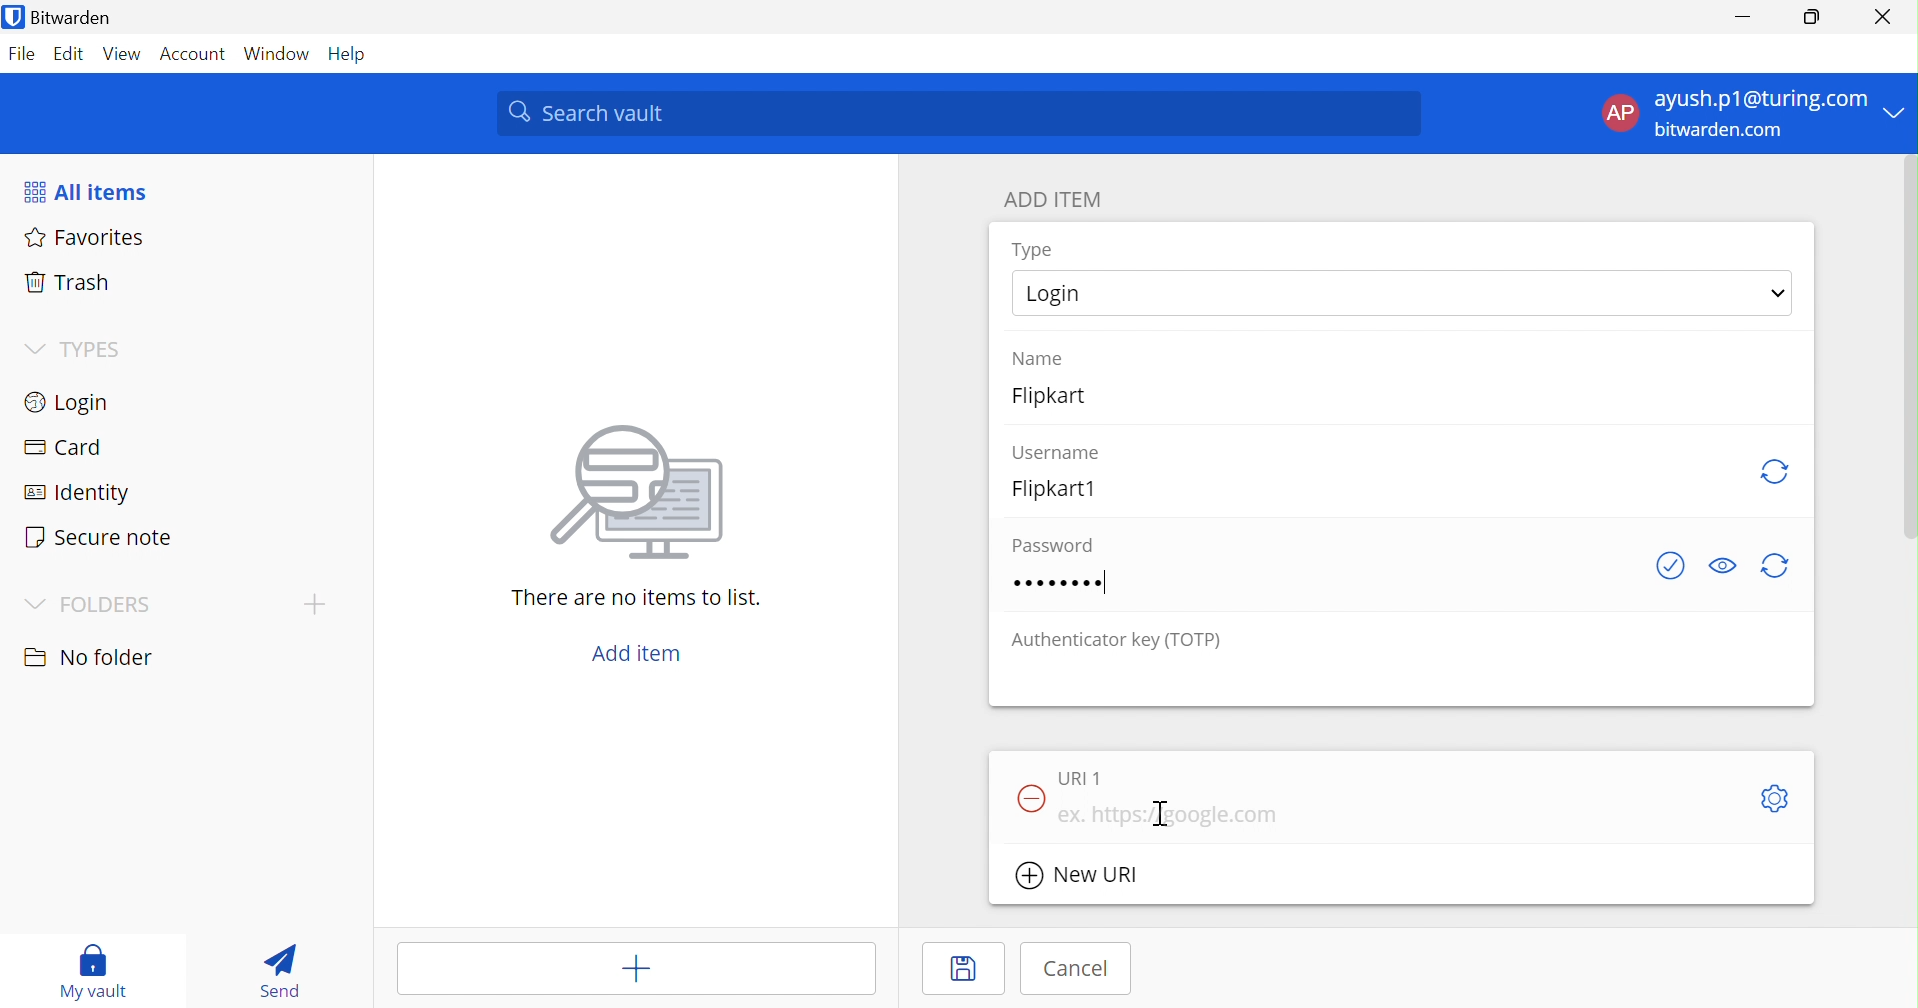  What do you see at coordinates (1772, 798) in the screenshot?
I see `Toggleoptions` at bounding box center [1772, 798].